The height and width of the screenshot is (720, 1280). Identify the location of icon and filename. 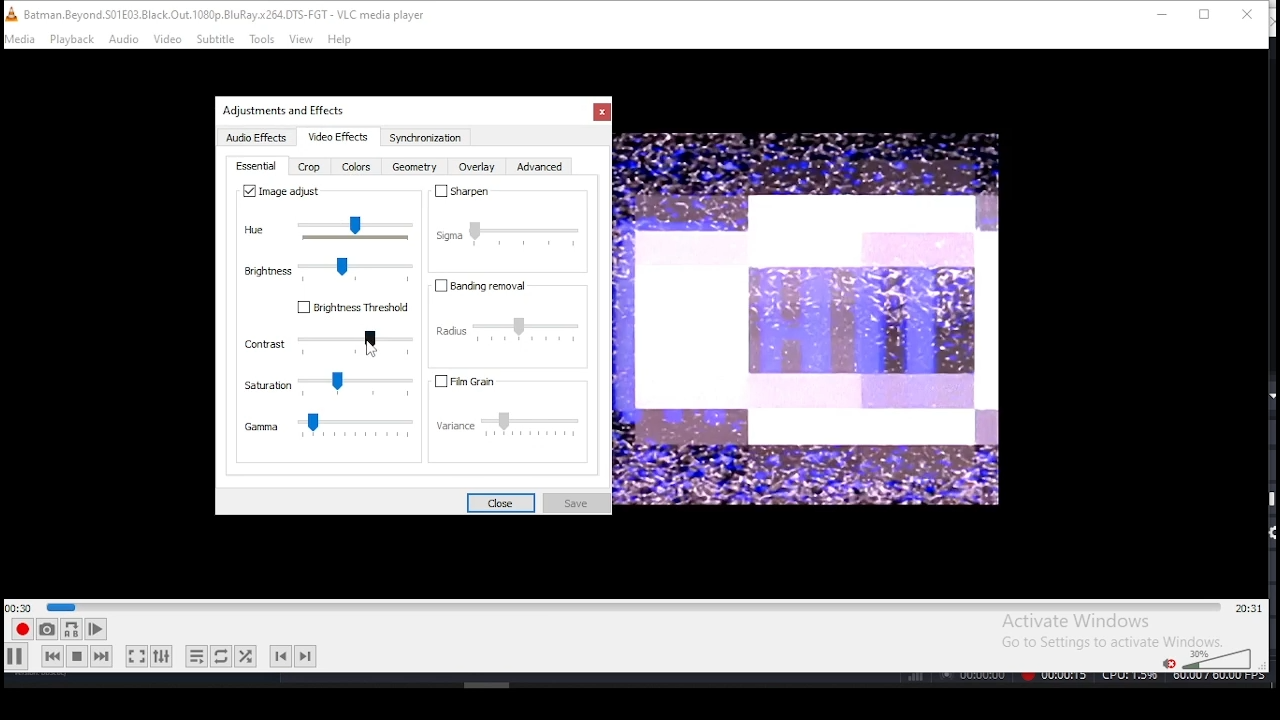
(222, 13).